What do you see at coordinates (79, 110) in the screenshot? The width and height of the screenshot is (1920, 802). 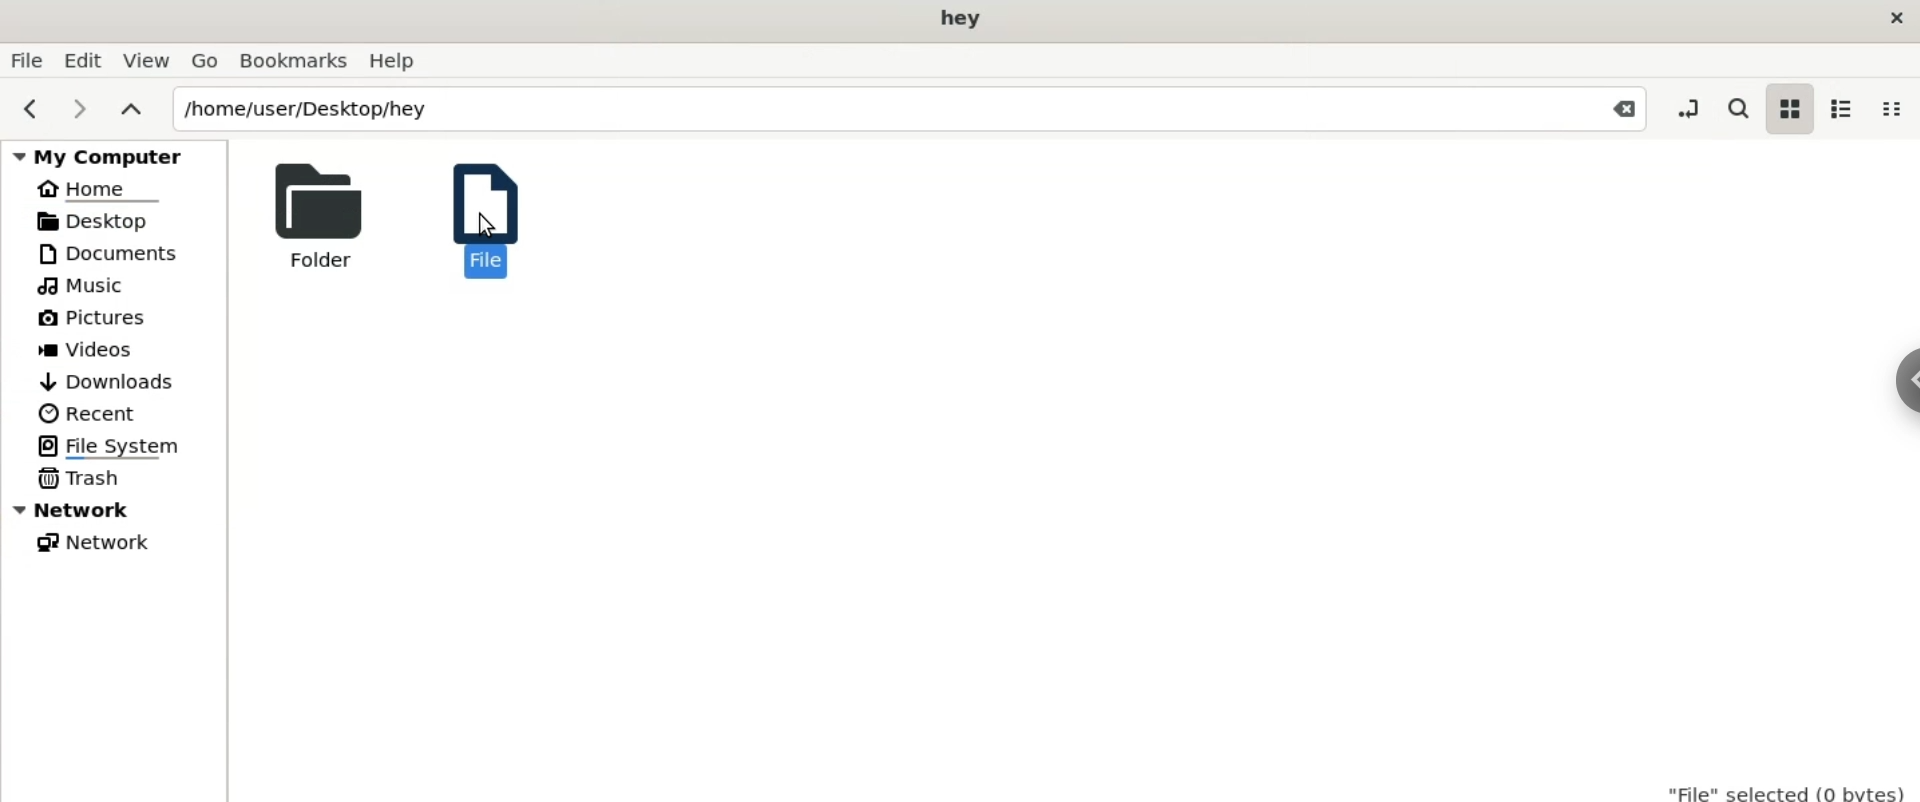 I see `next` at bounding box center [79, 110].